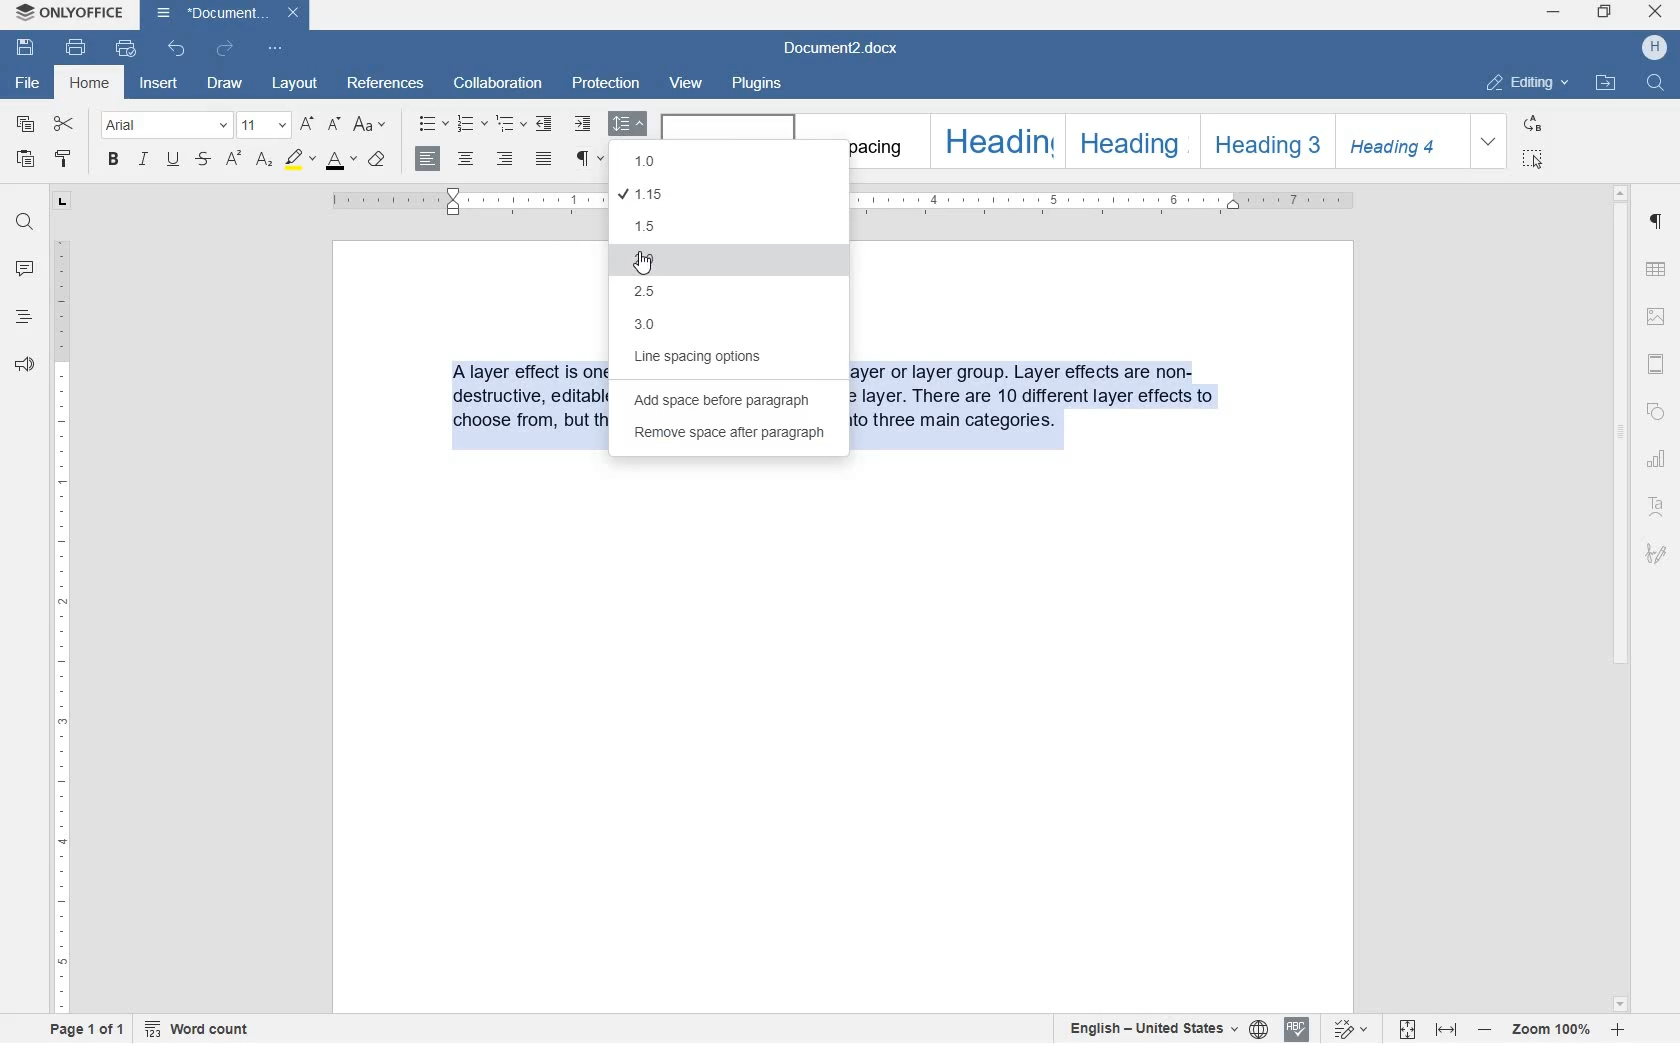 The image size is (1680, 1044). I want to click on select all , so click(1534, 157).